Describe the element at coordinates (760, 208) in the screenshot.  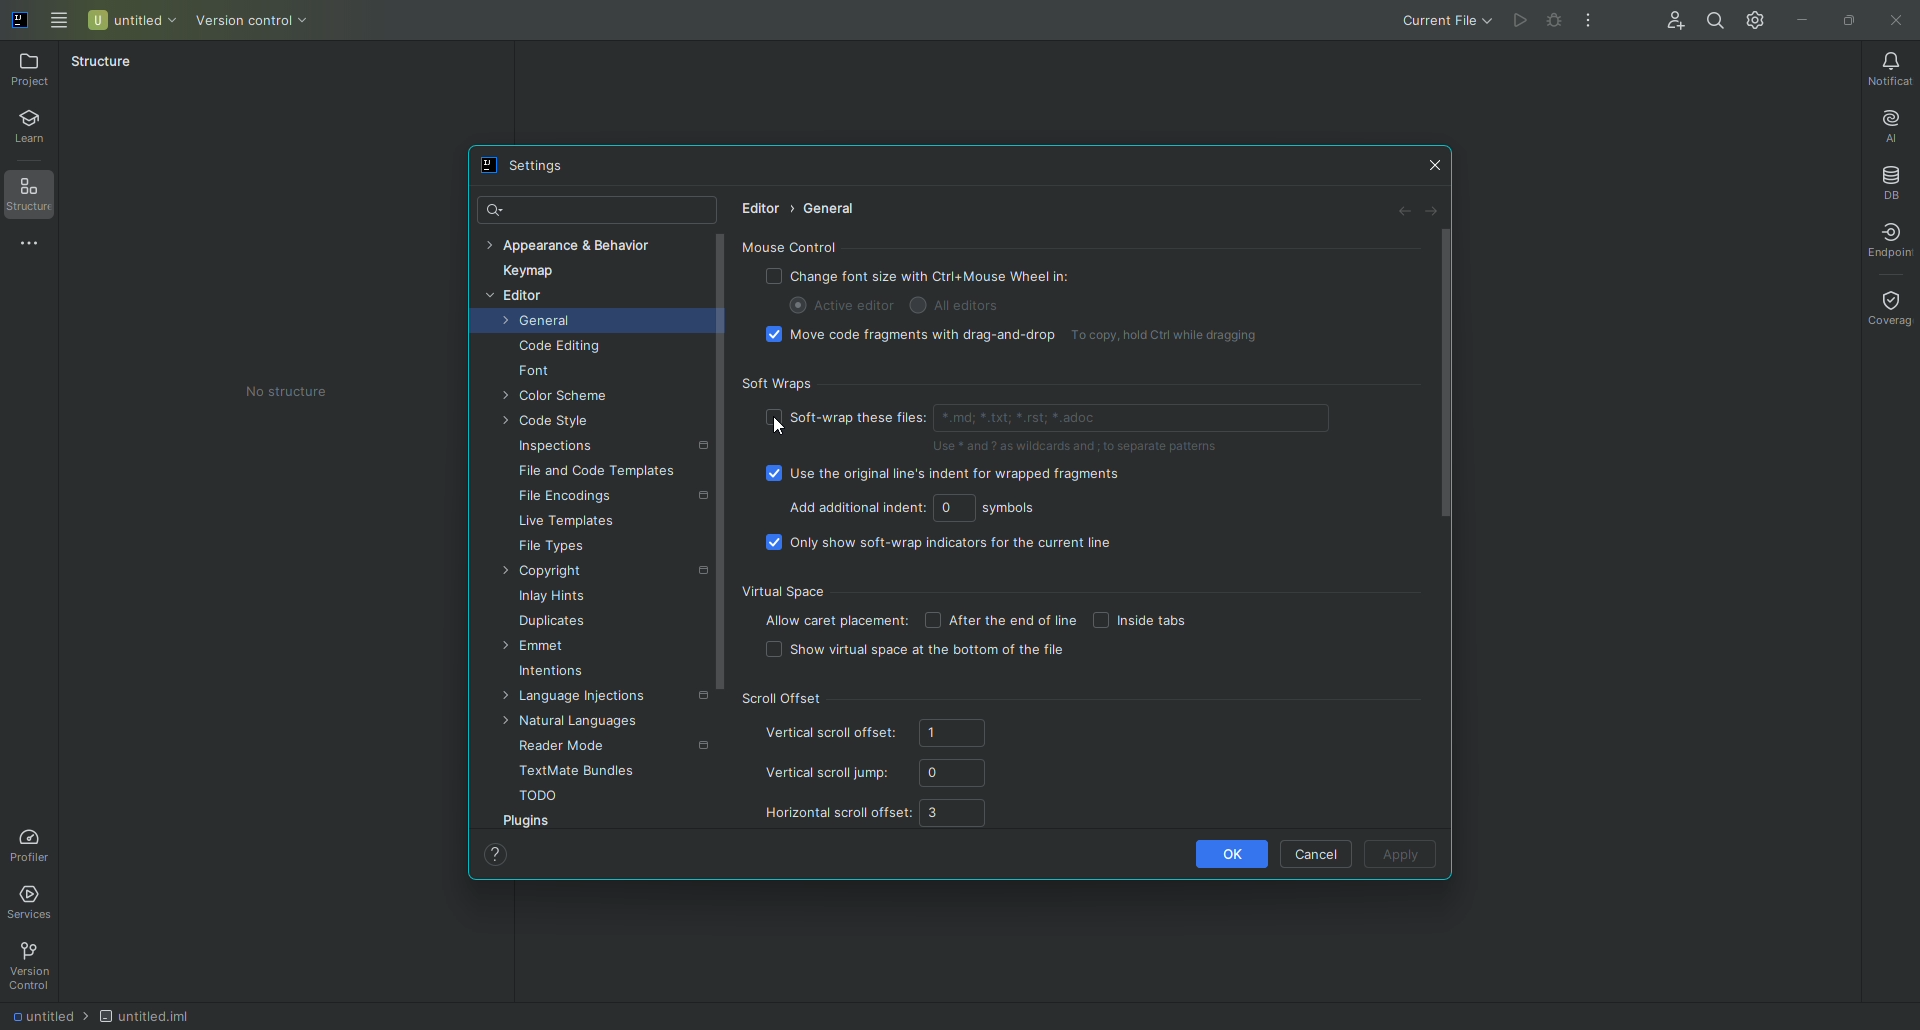
I see `Editor` at that location.